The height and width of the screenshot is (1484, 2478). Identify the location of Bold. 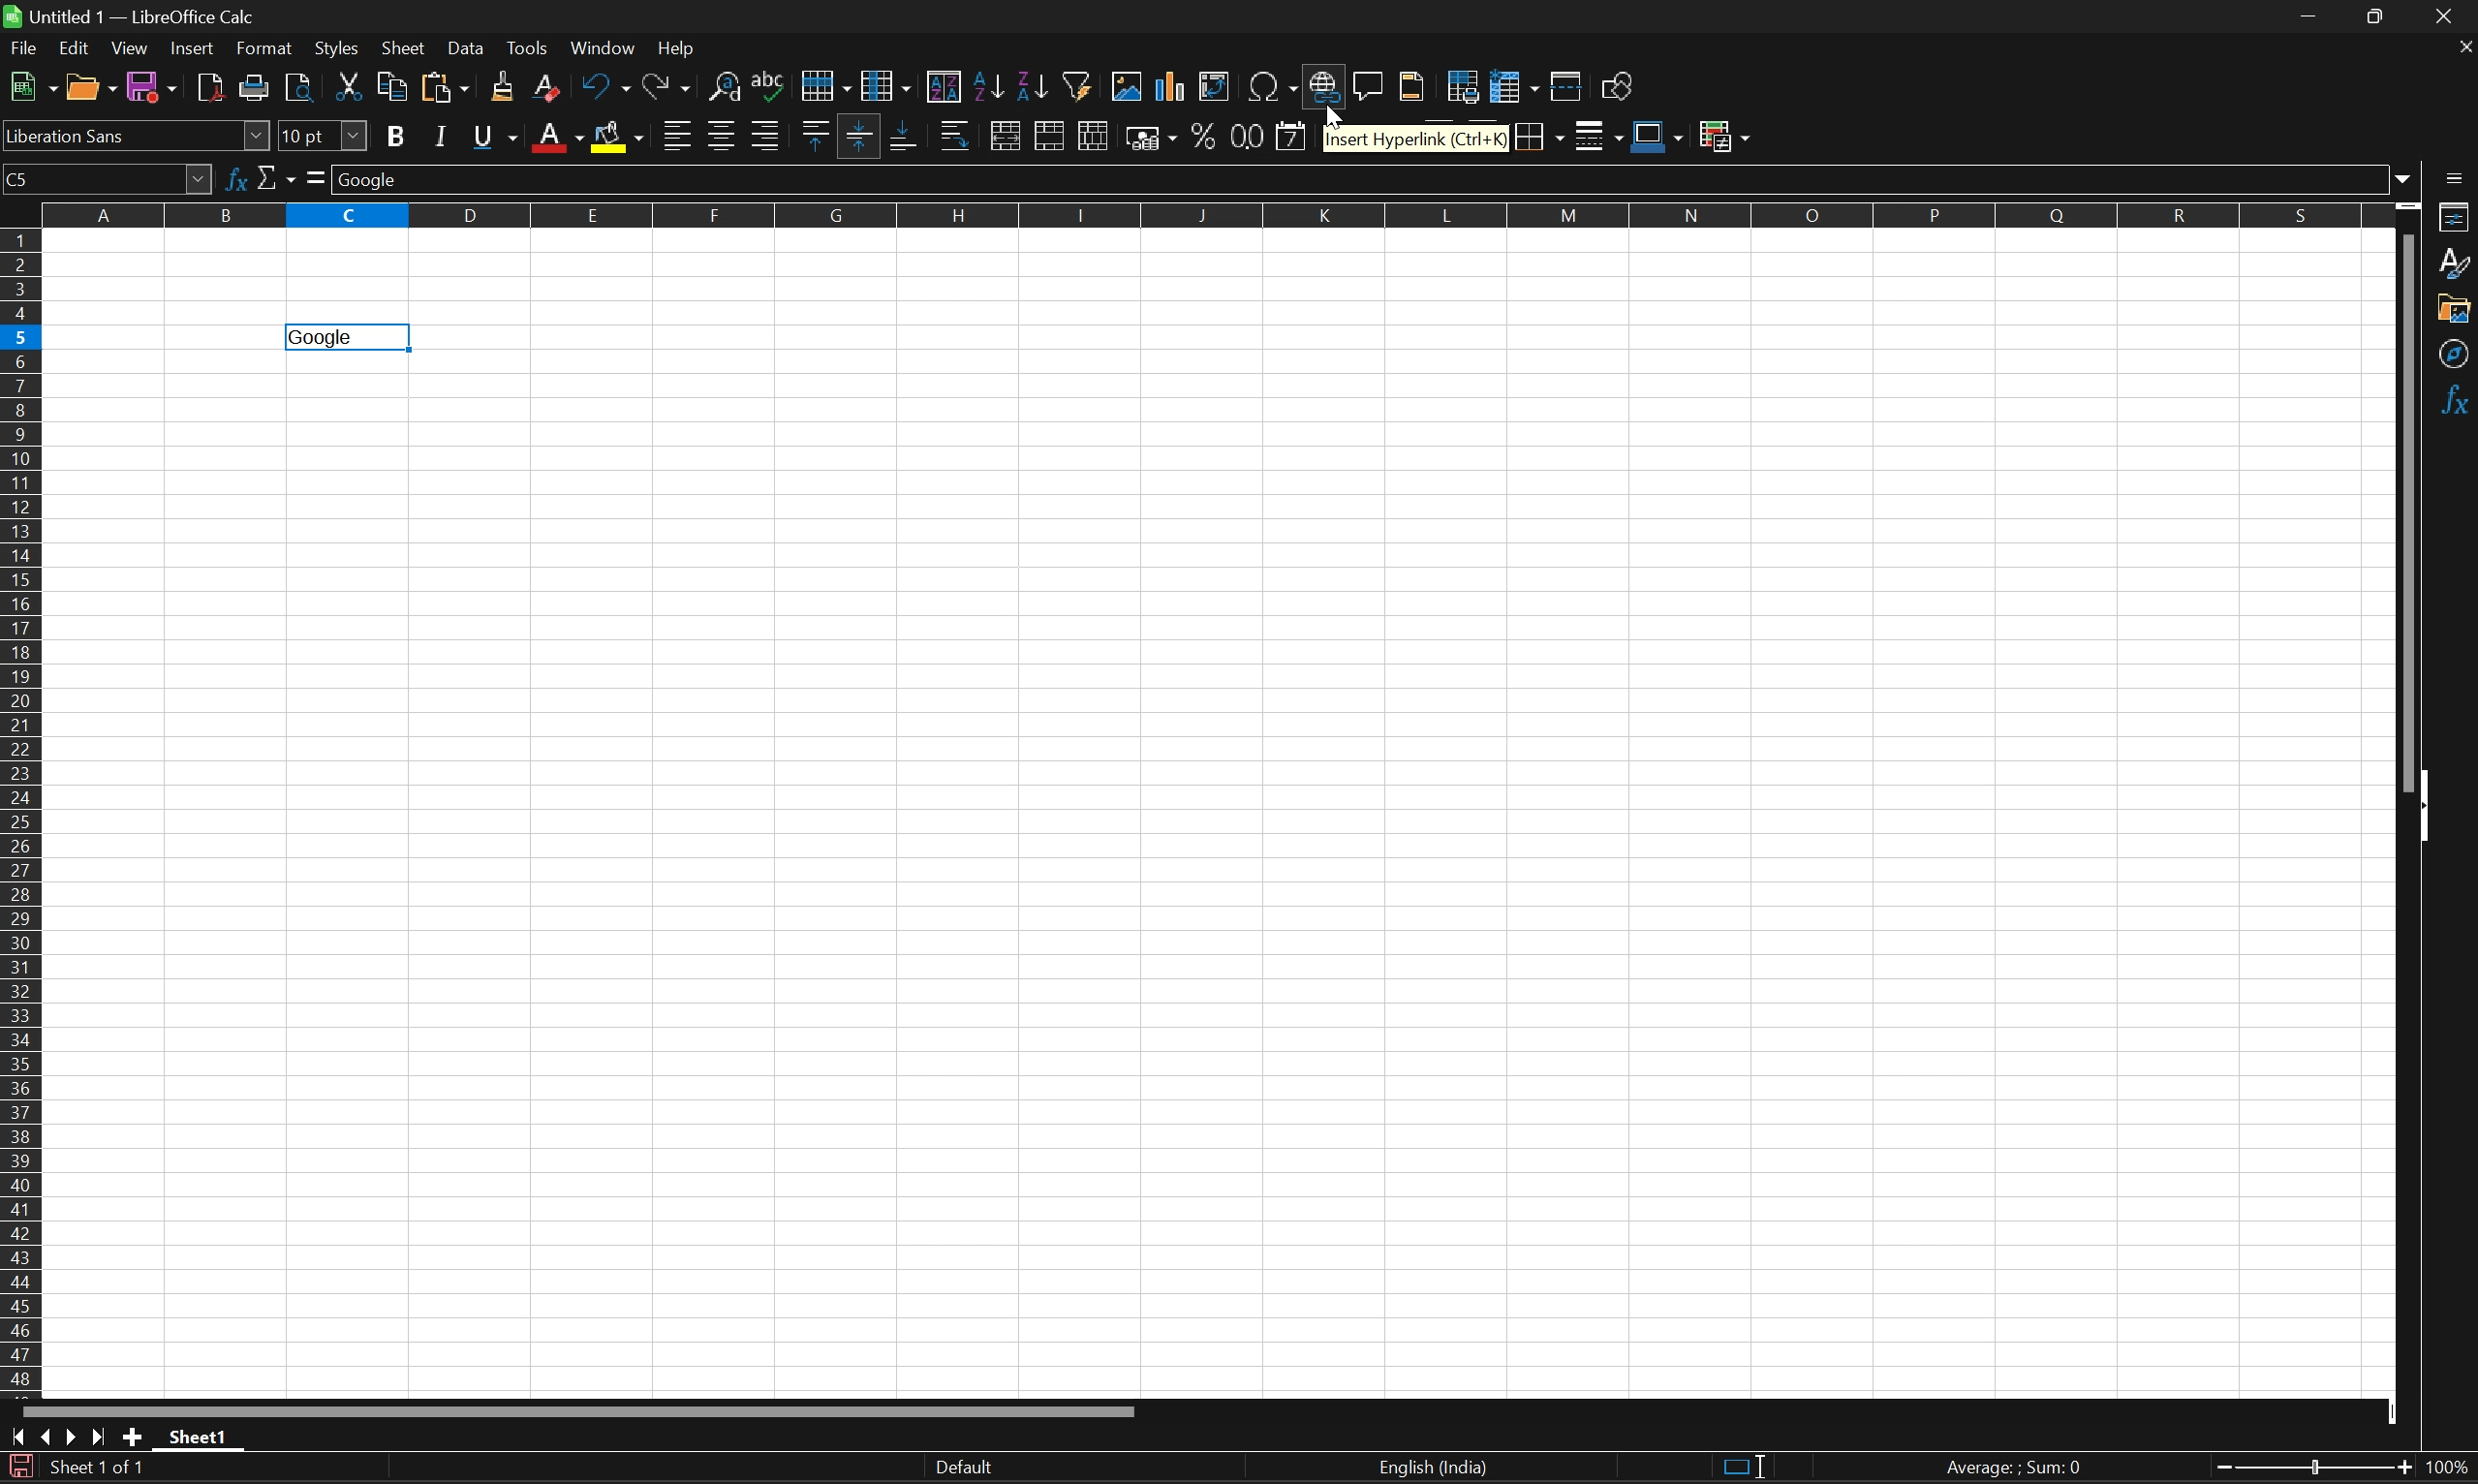
(400, 136).